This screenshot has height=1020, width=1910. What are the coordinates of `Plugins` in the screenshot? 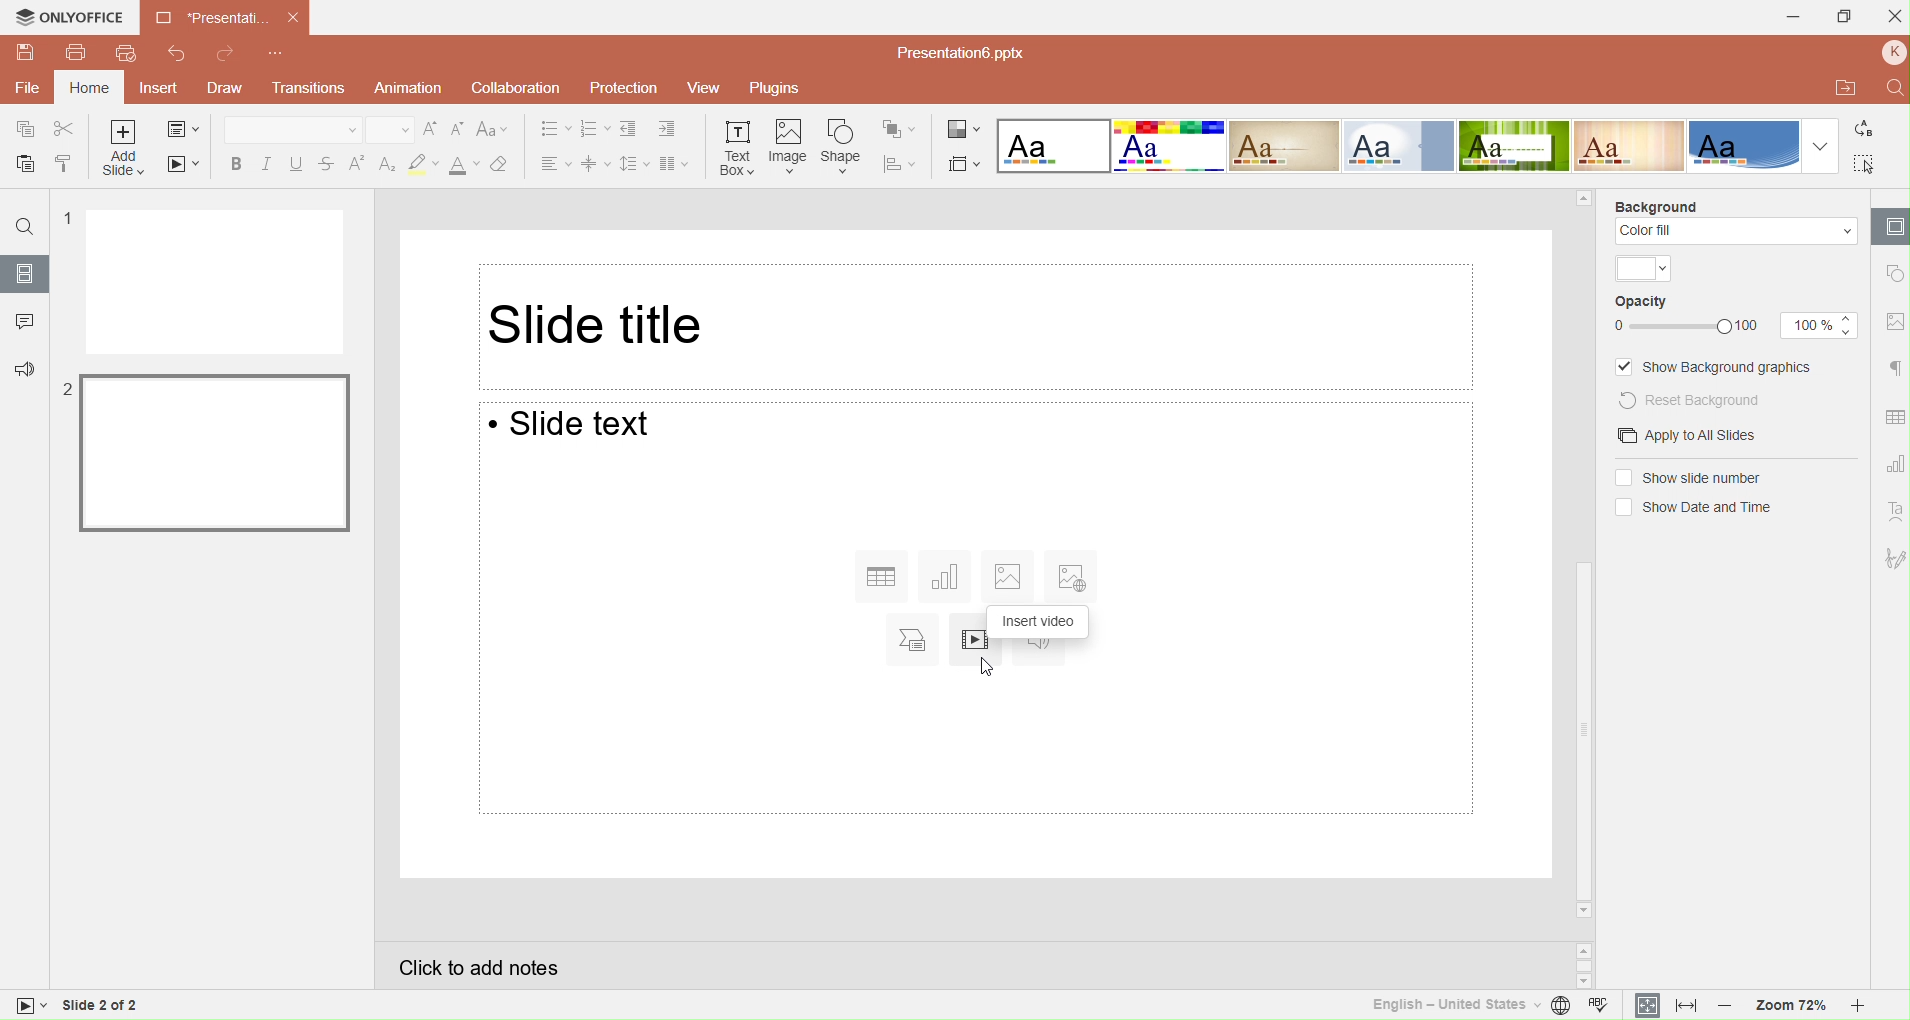 It's located at (774, 88).